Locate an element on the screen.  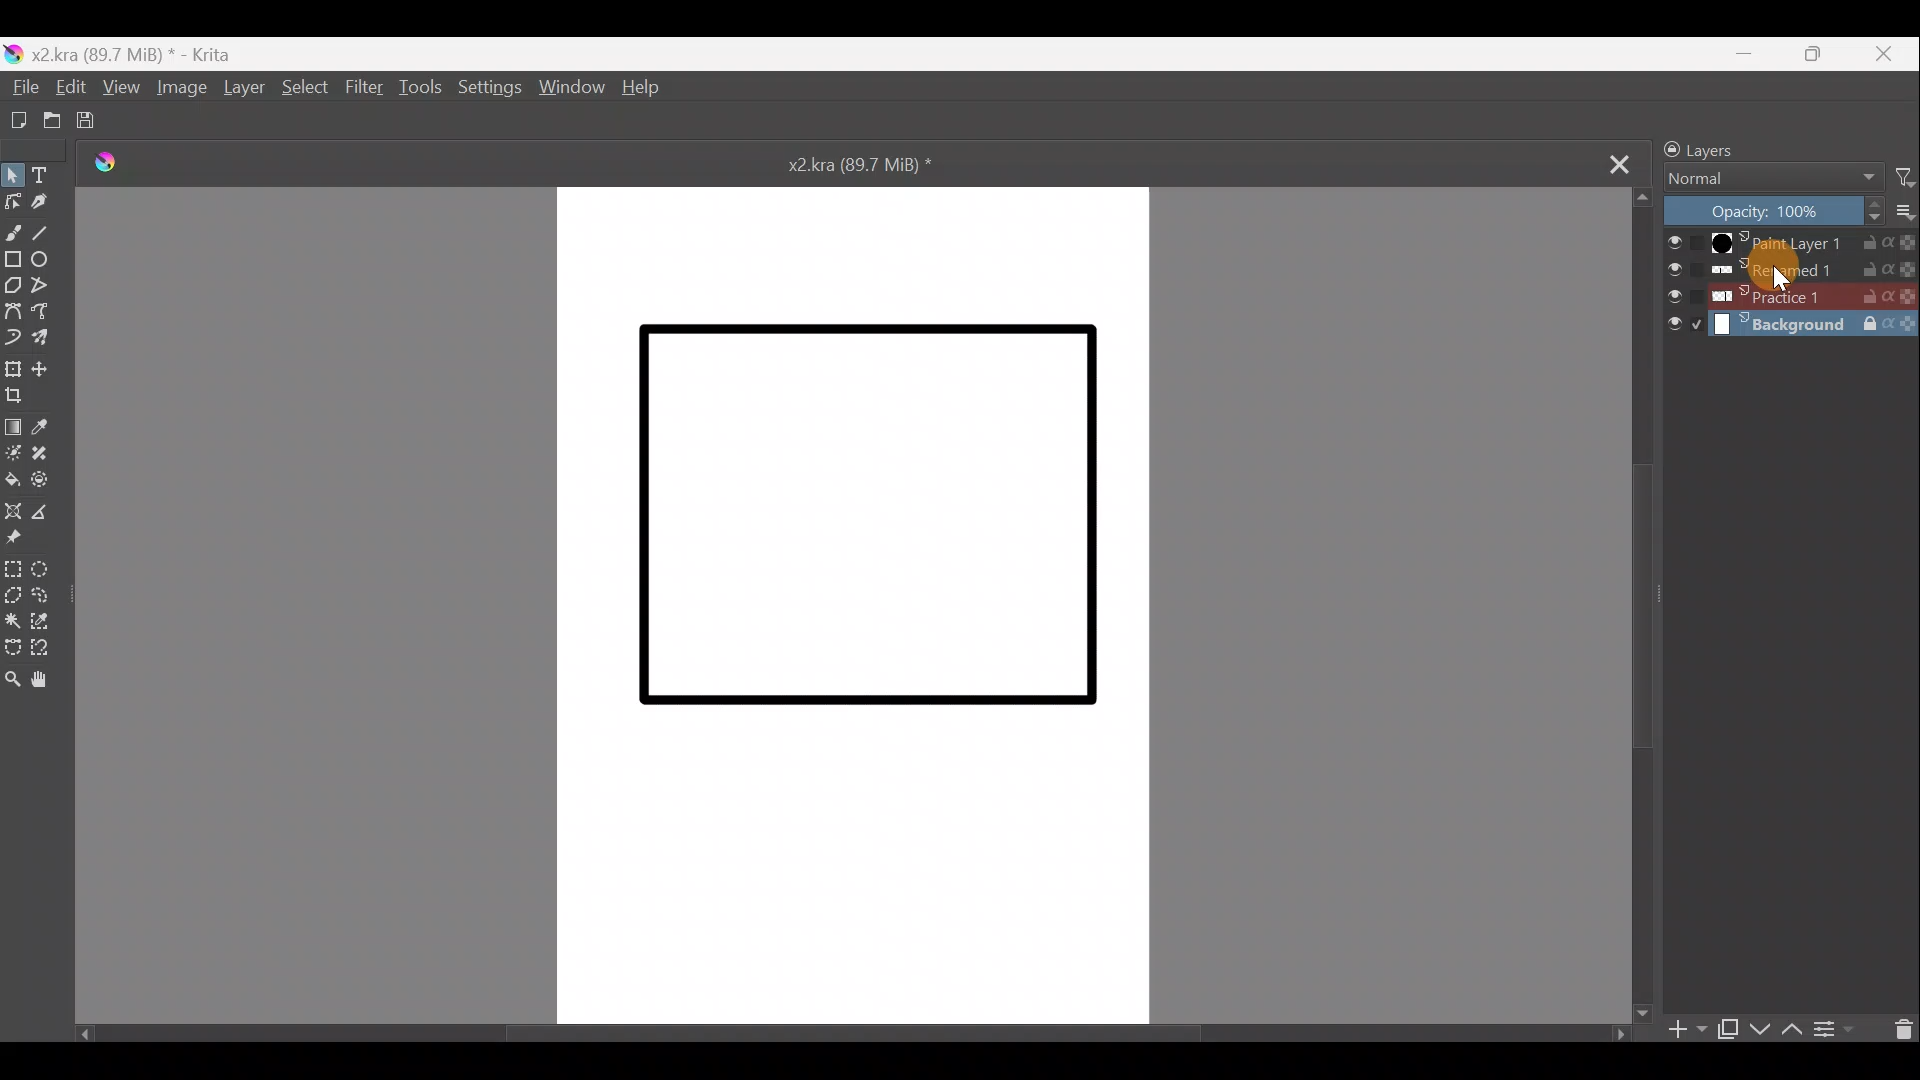
Assistant tool is located at coordinates (16, 509).